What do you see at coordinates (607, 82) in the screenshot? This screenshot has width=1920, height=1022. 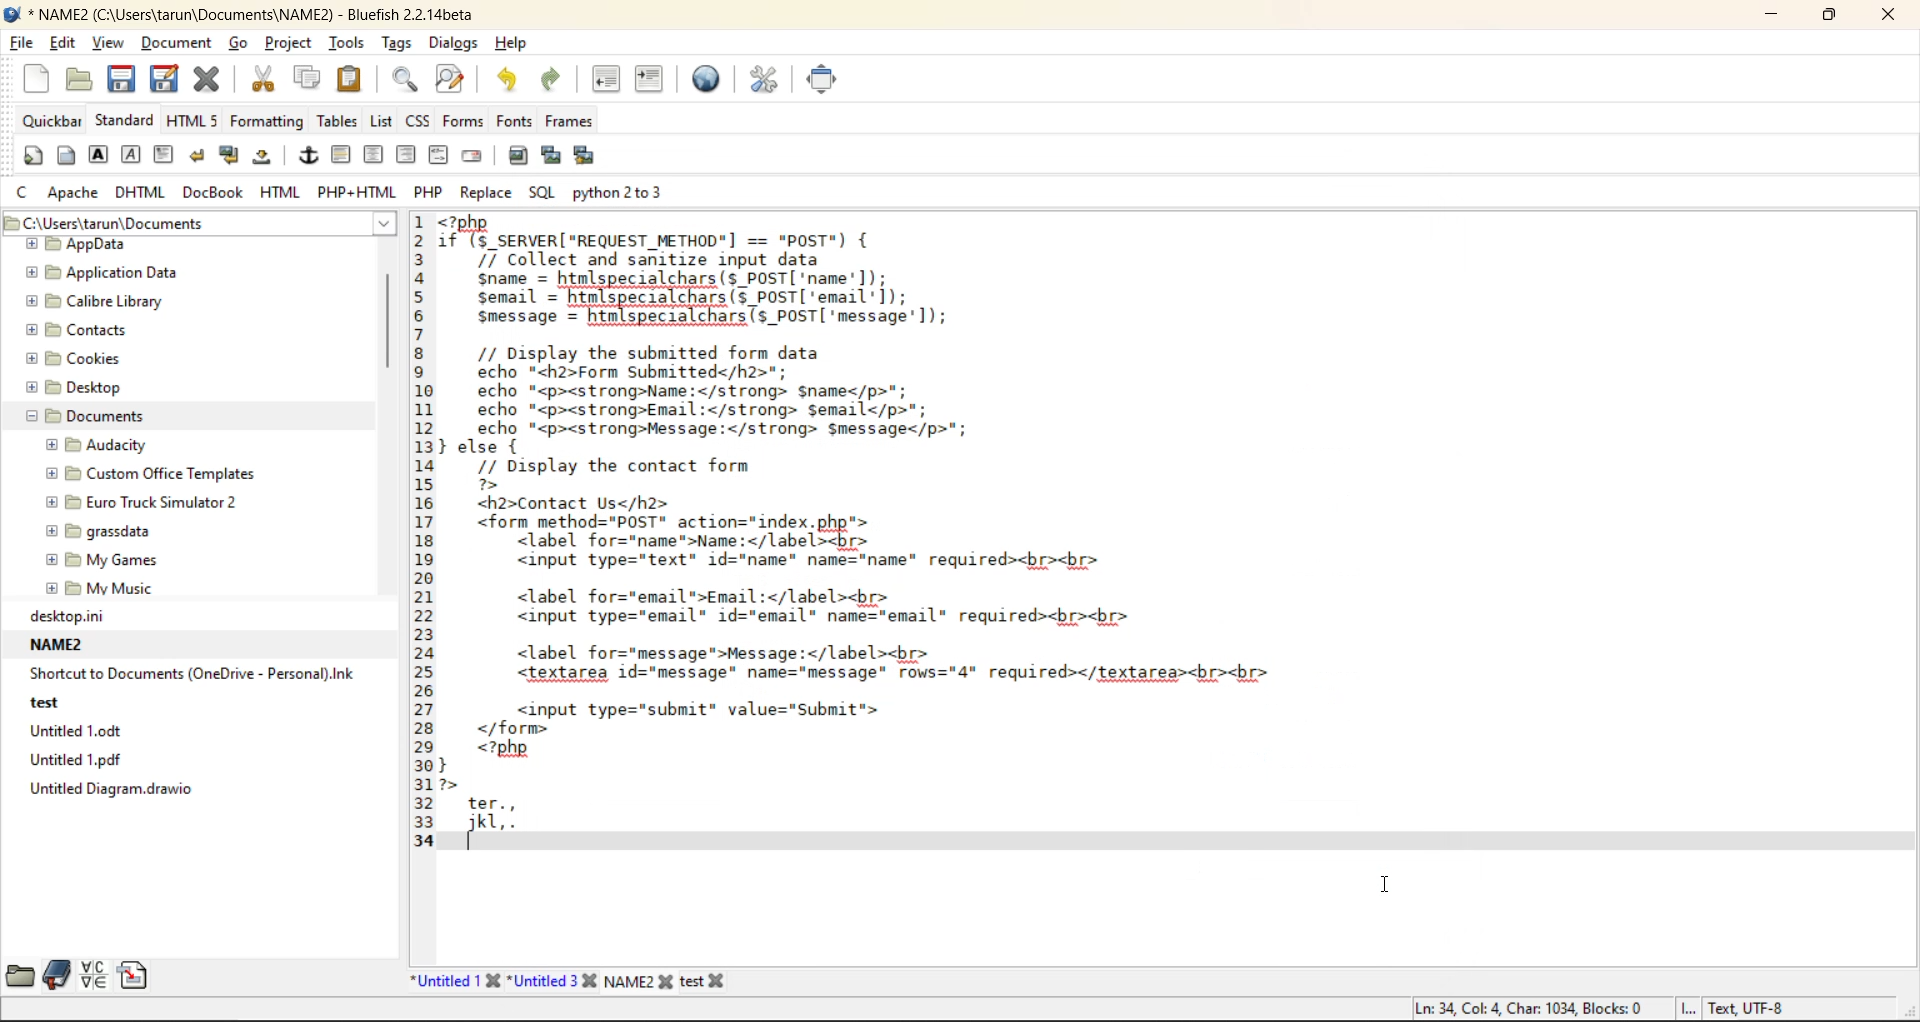 I see `unindent` at bounding box center [607, 82].